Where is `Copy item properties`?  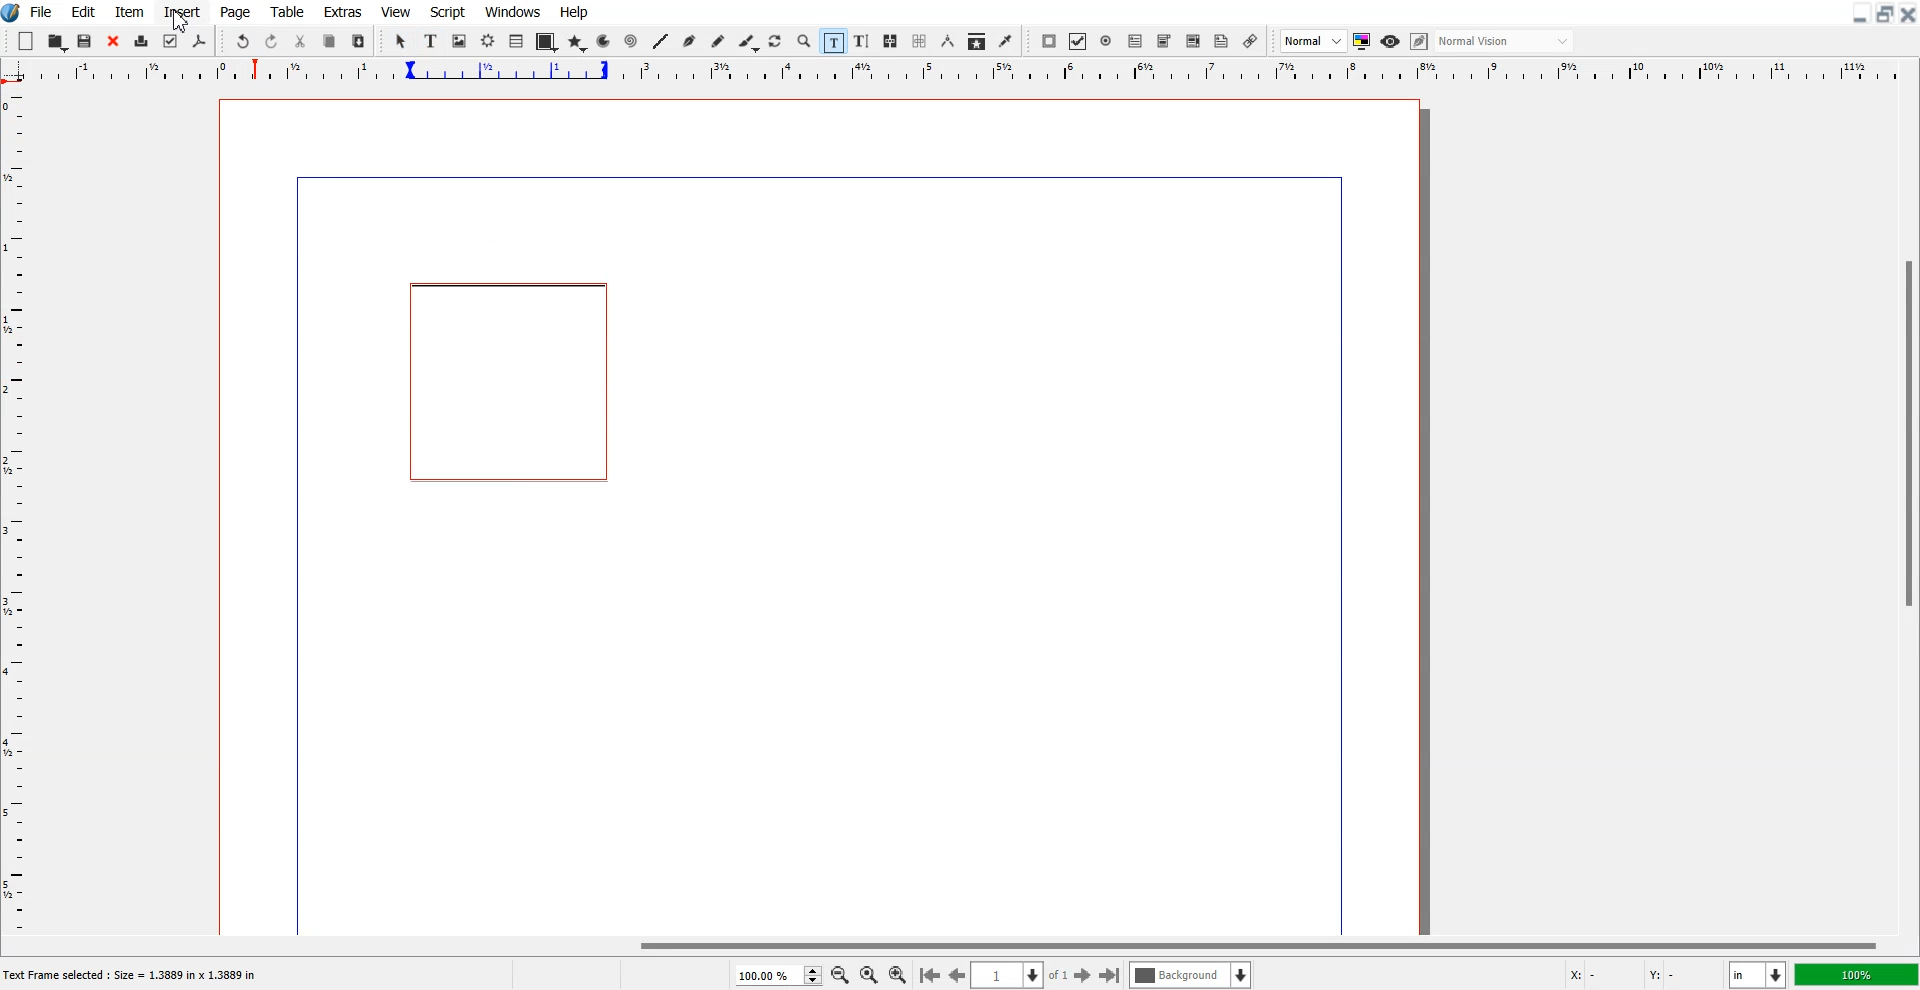 Copy item properties is located at coordinates (977, 42).